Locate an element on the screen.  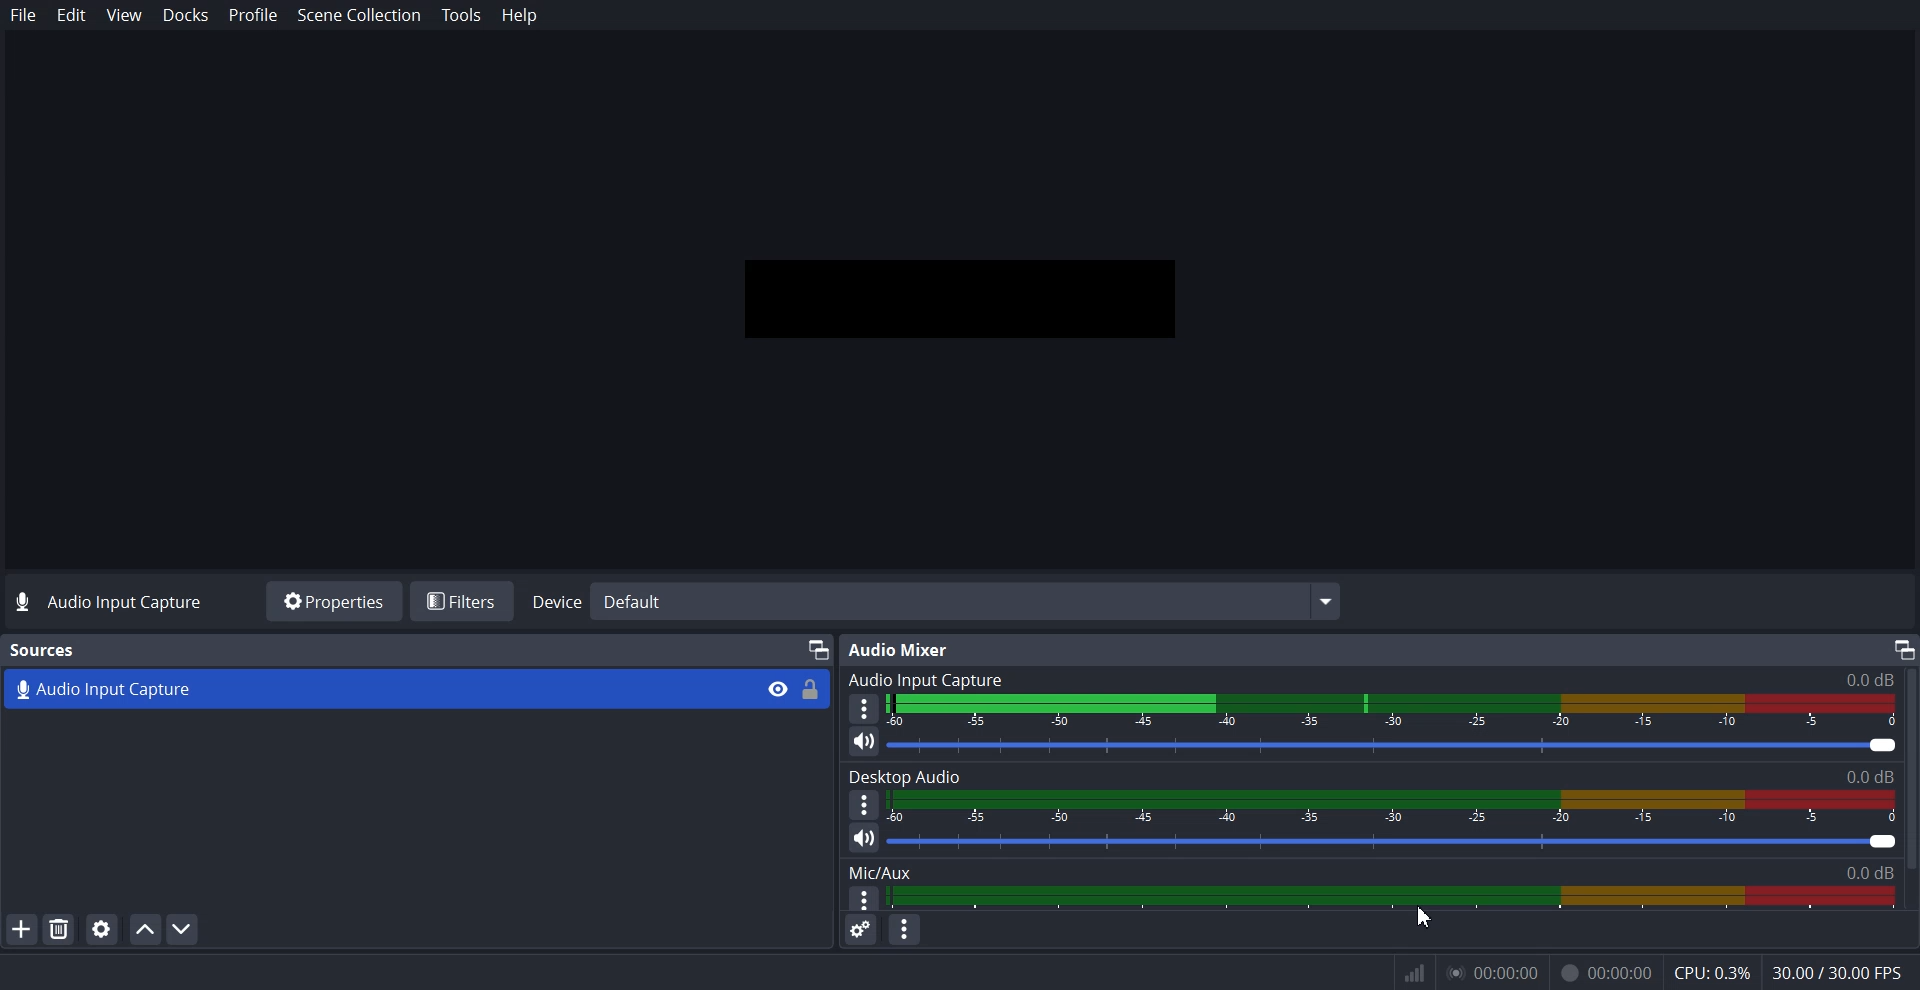
Mix is located at coordinates (877, 874).